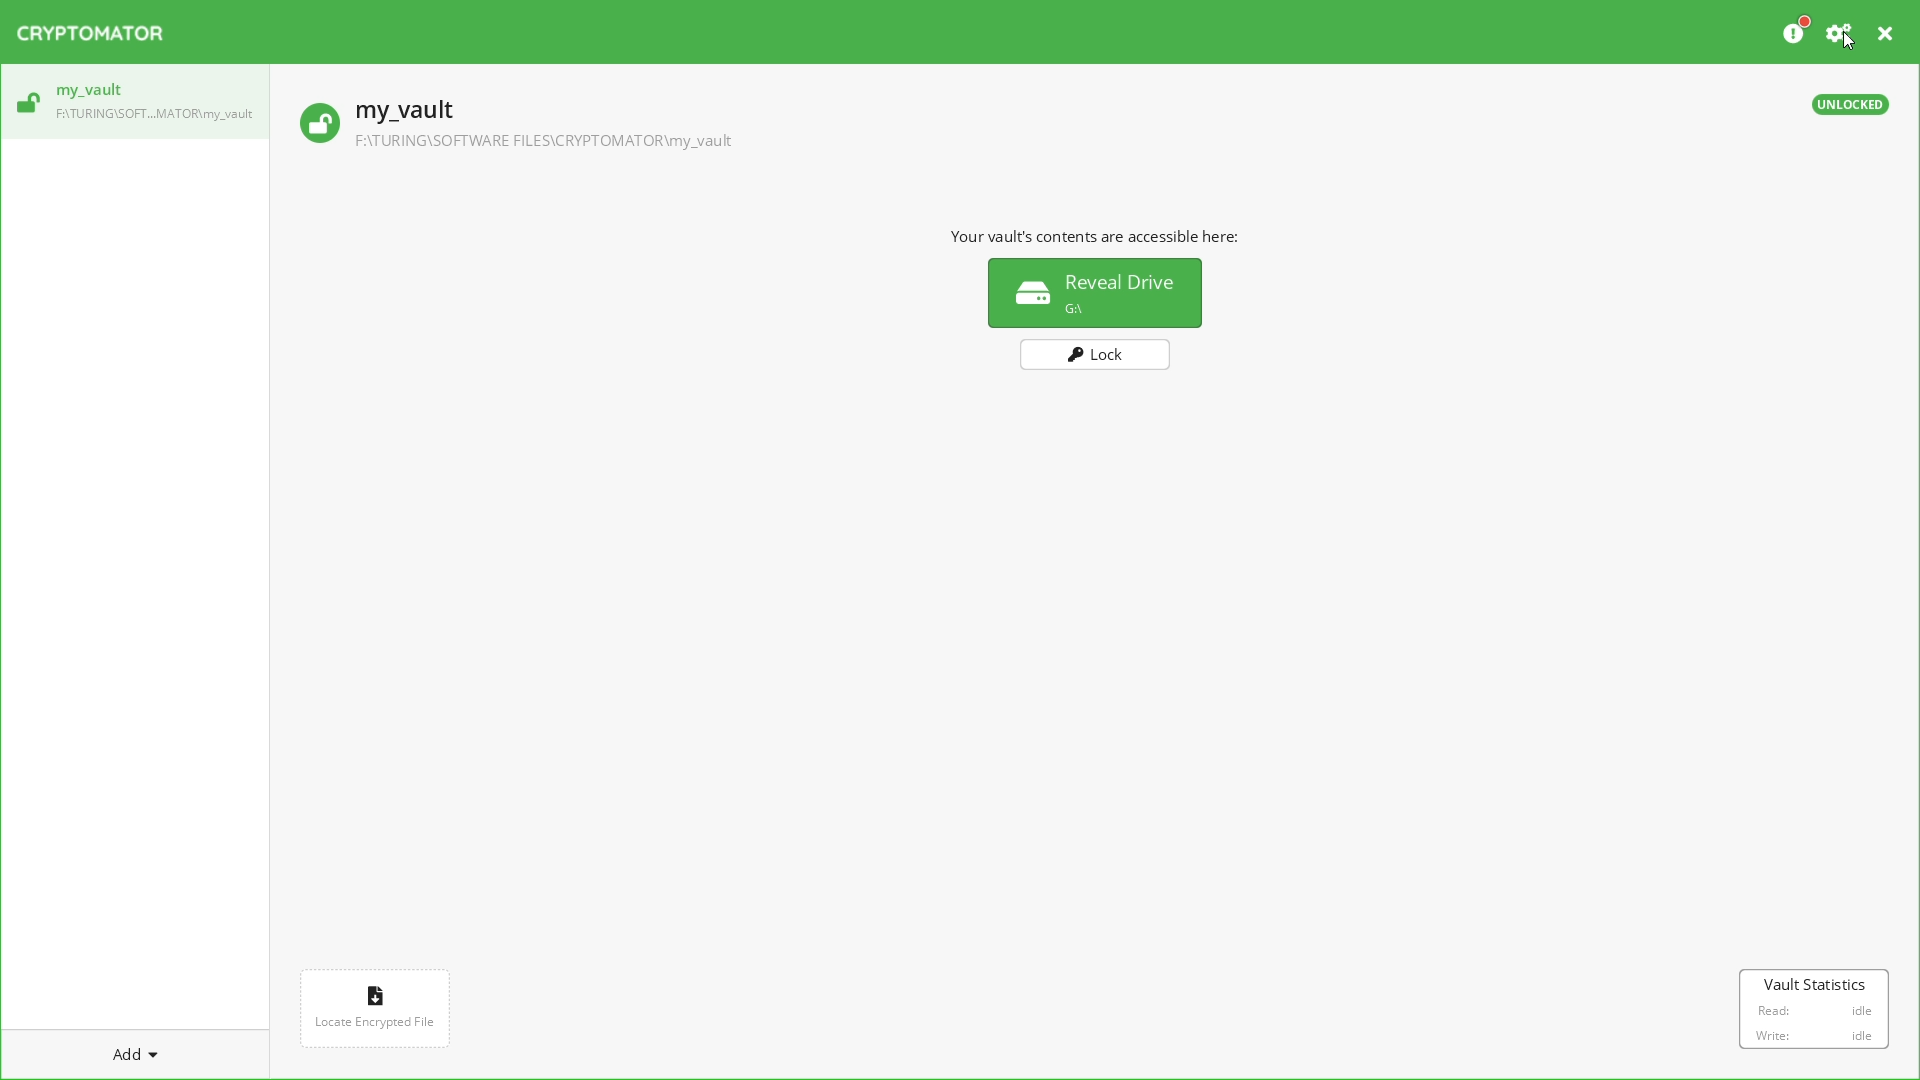 The width and height of the screenshot is (1920, 1080). Describe the element at coordinates (1845, 46) in the screenshot. I see `Cursor` at that location.